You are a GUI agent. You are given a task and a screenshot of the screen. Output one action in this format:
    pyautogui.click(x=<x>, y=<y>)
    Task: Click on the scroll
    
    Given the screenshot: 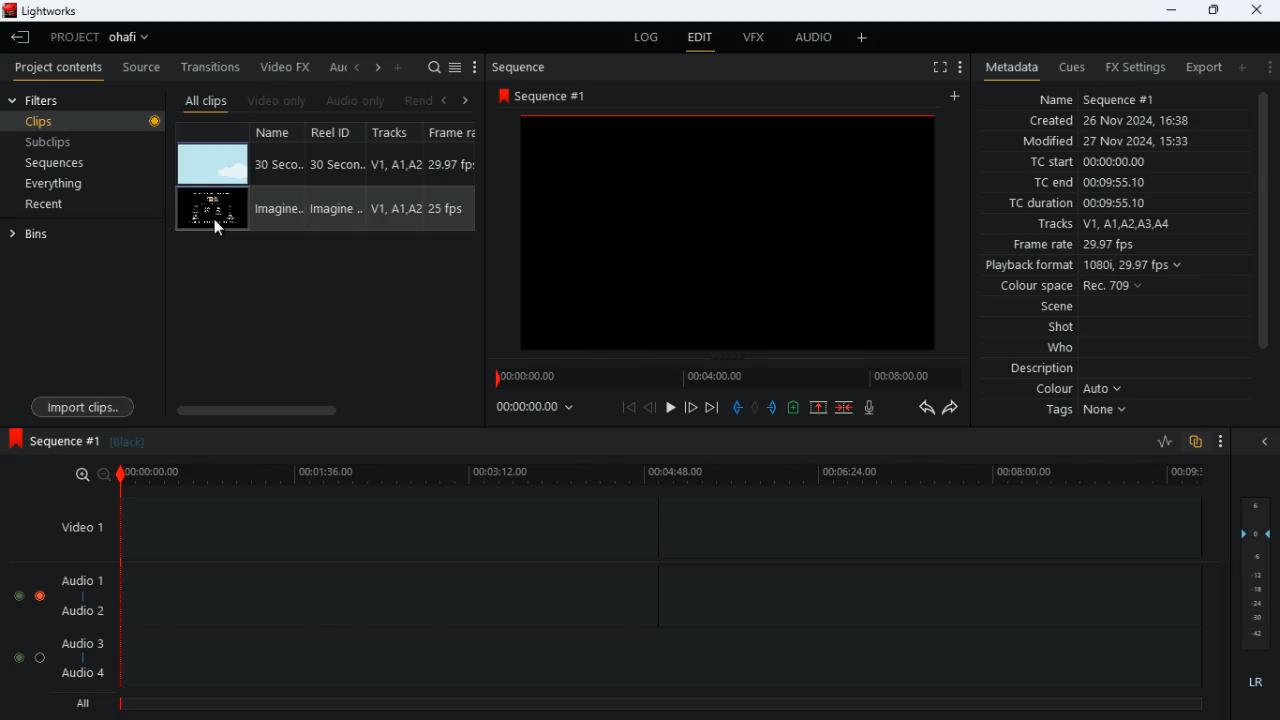 What is the action you would take?
    pyautogui.click(x=1261, y=234)
    